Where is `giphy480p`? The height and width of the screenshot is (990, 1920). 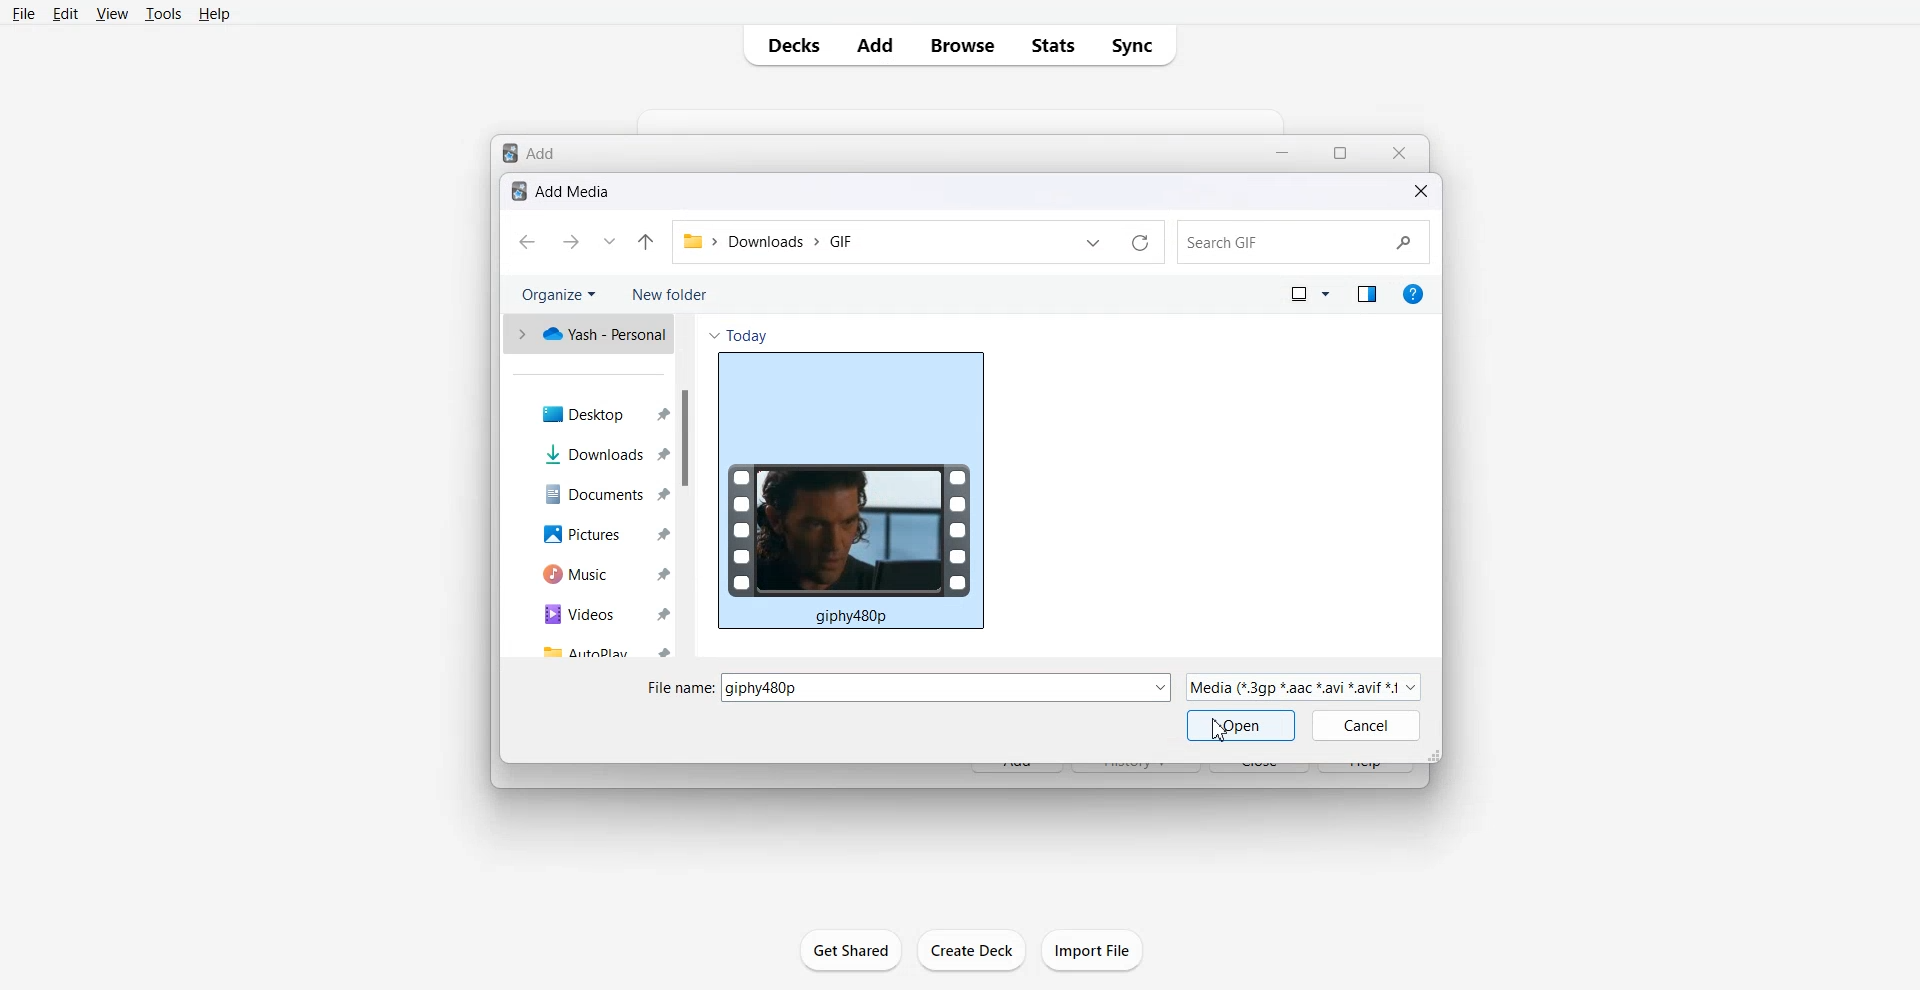 giphy480p is located at coordinates (949, 686).